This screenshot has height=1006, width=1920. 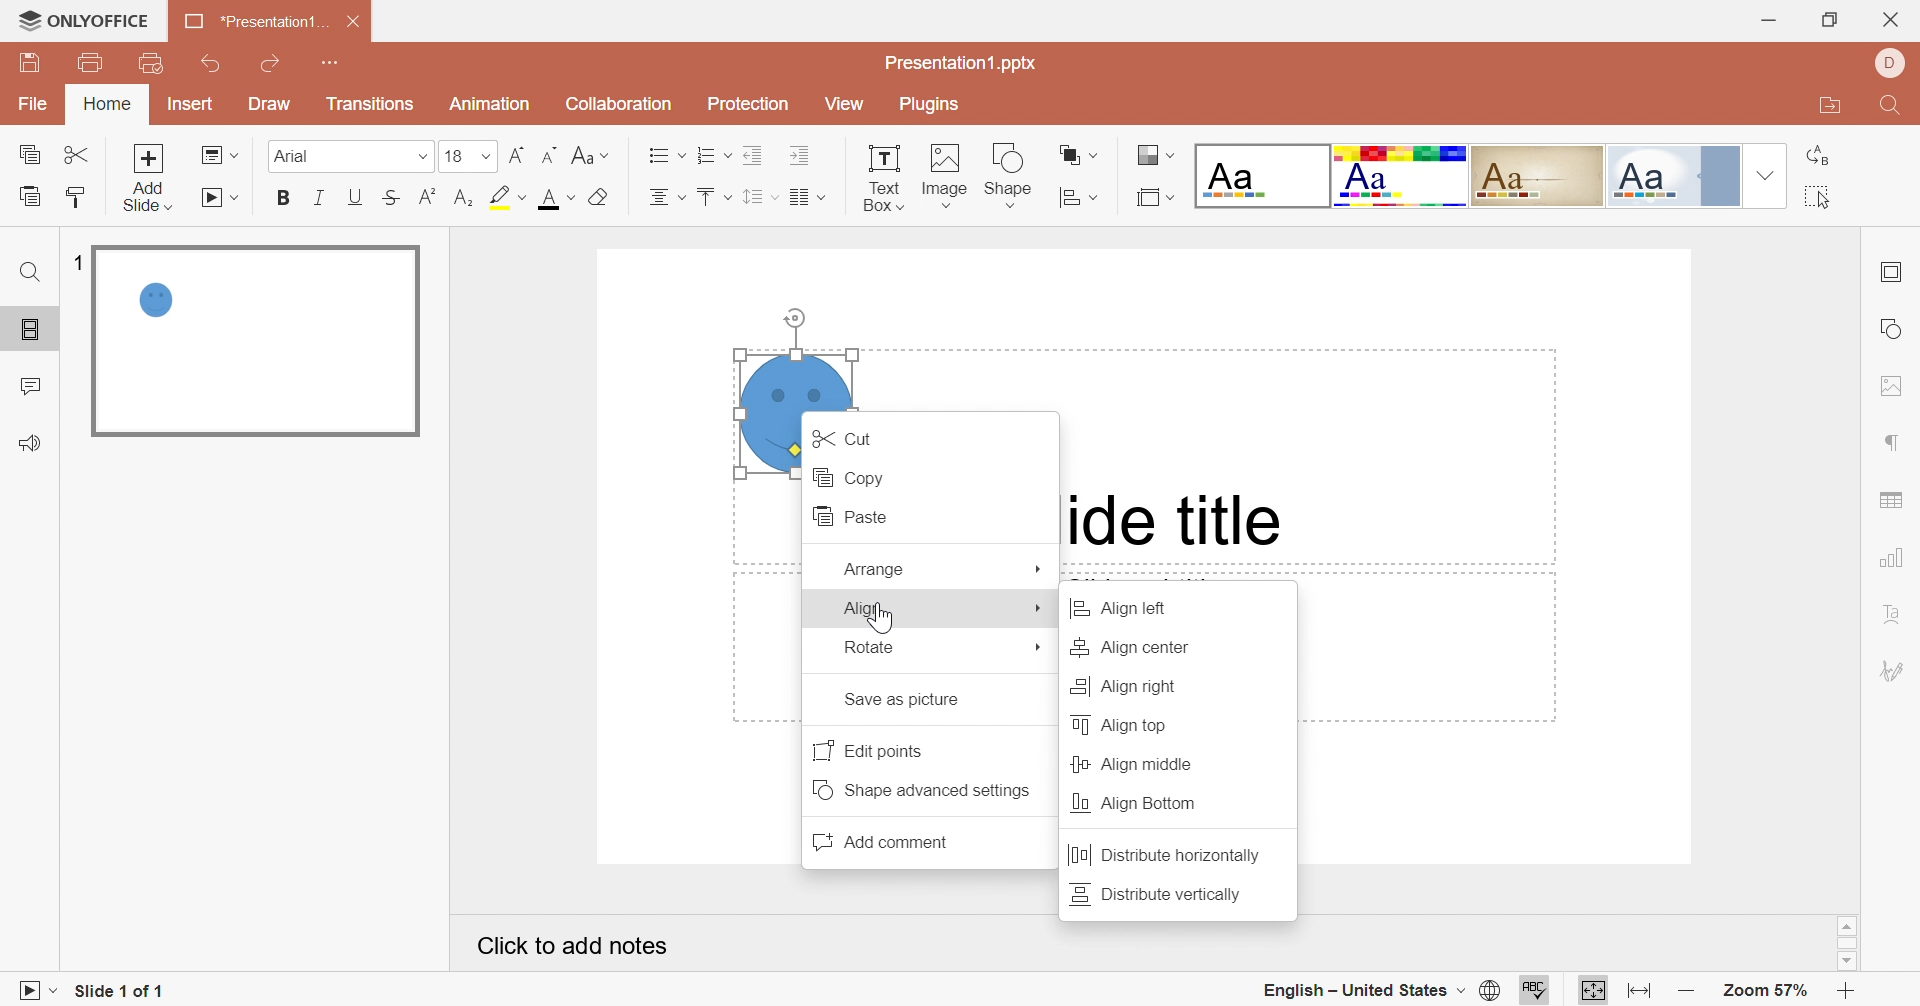 I want to click on Click to add notes, so click(x=575, y=946).